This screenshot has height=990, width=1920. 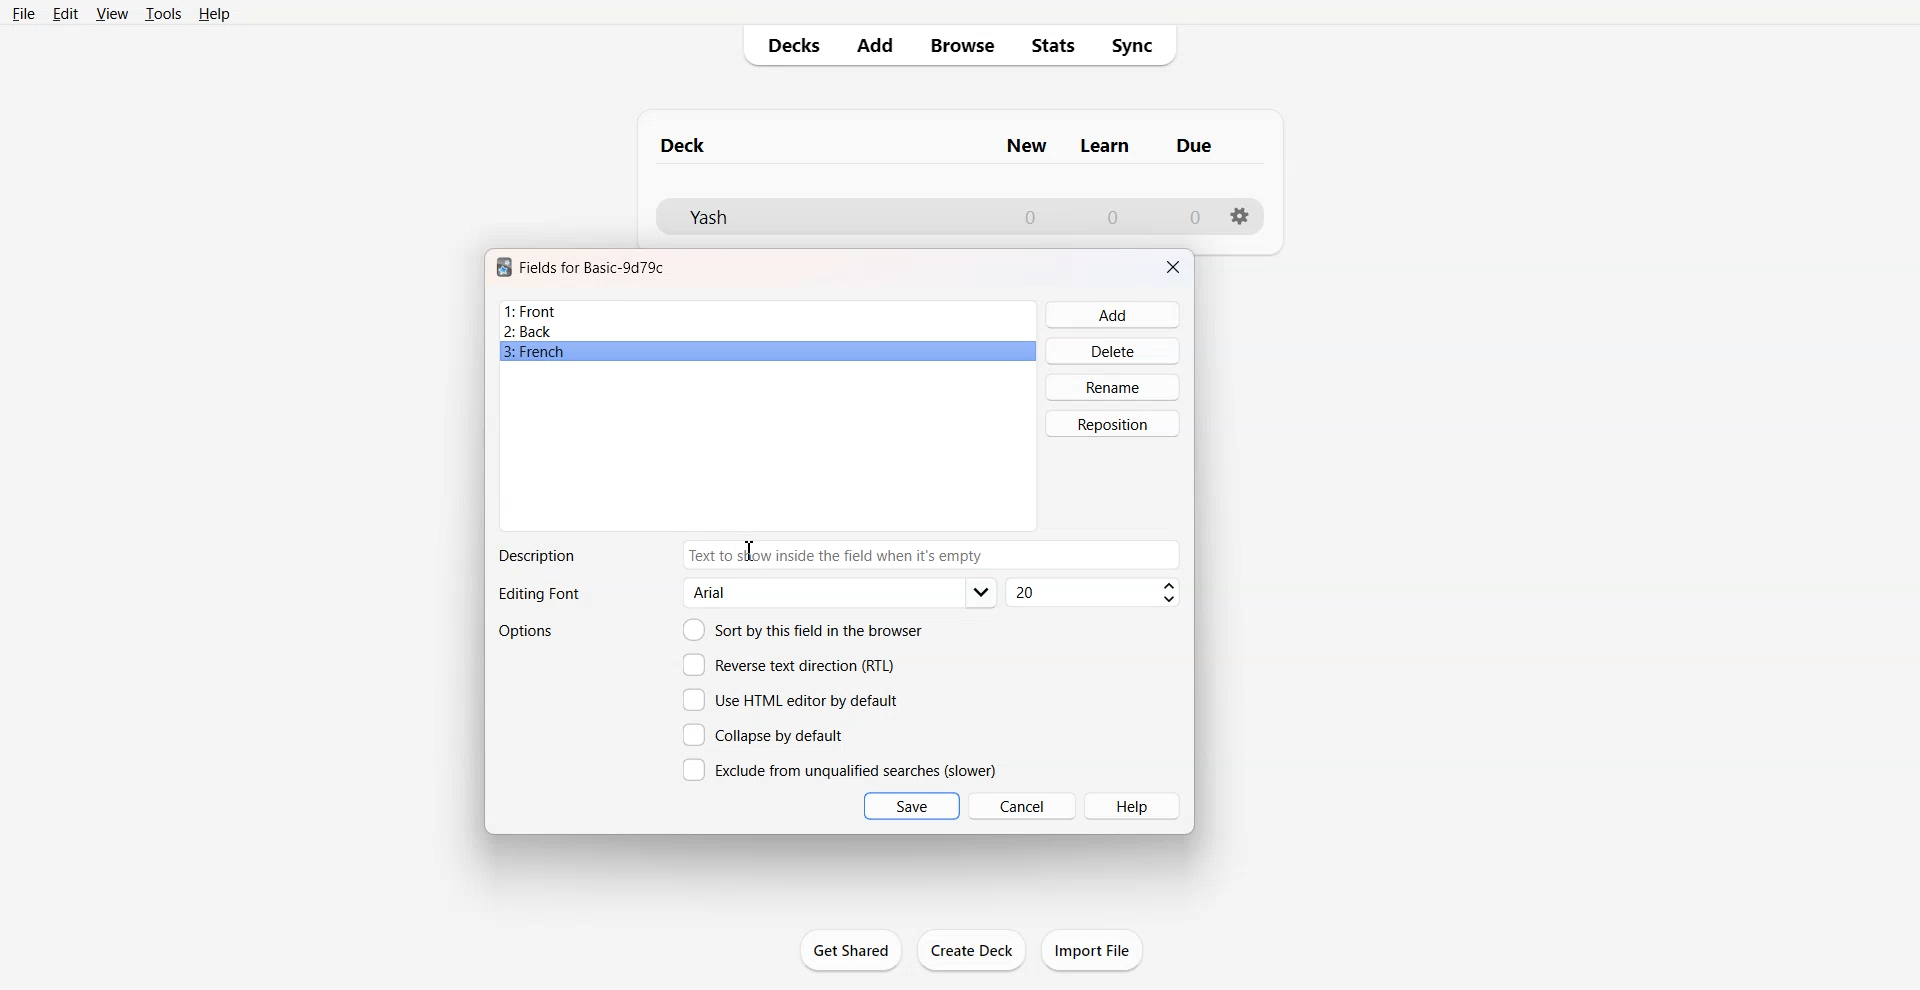 What do you see at coordinates (841, 593) in the screenshot?
I see `Editing font options` at bounding box center [841, 593].